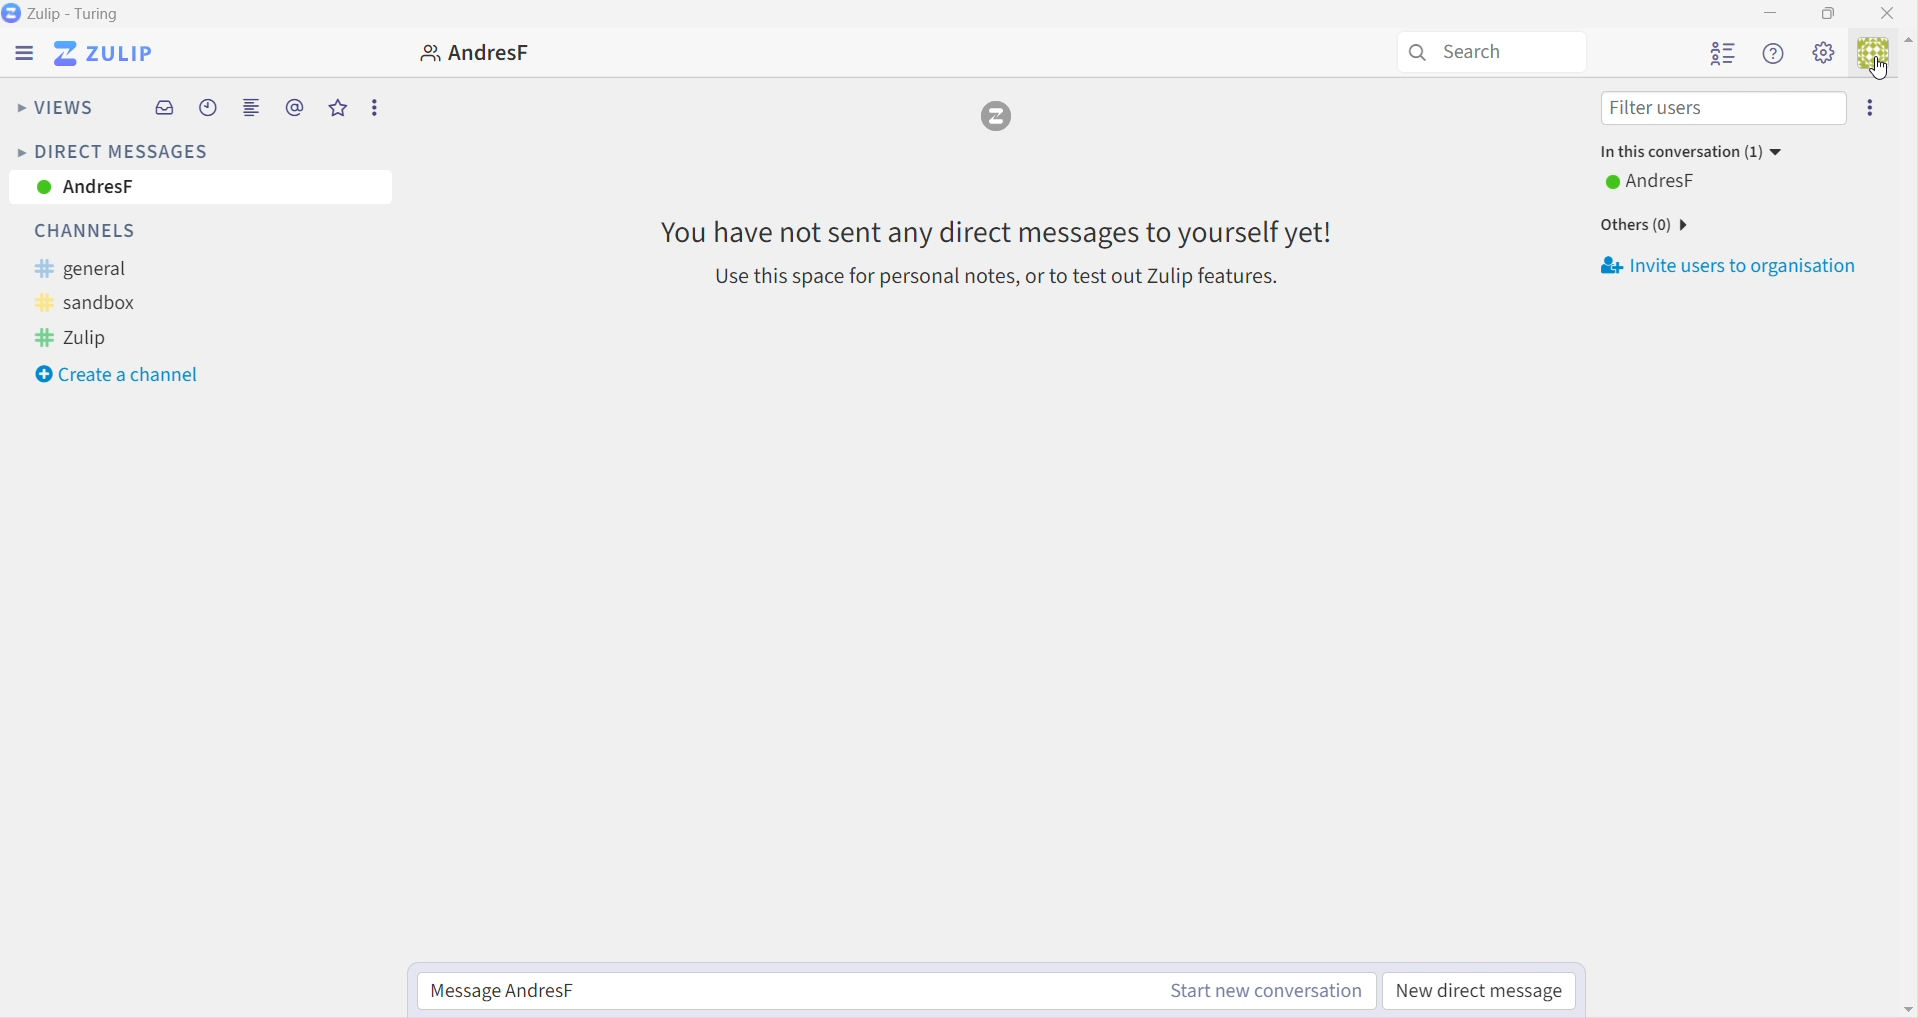 This screenshot has height=1018, width=1918. What do you see at coordinates (70, 14) in the screenshot?
I see `Zulip` at bounding box center [70, 14].